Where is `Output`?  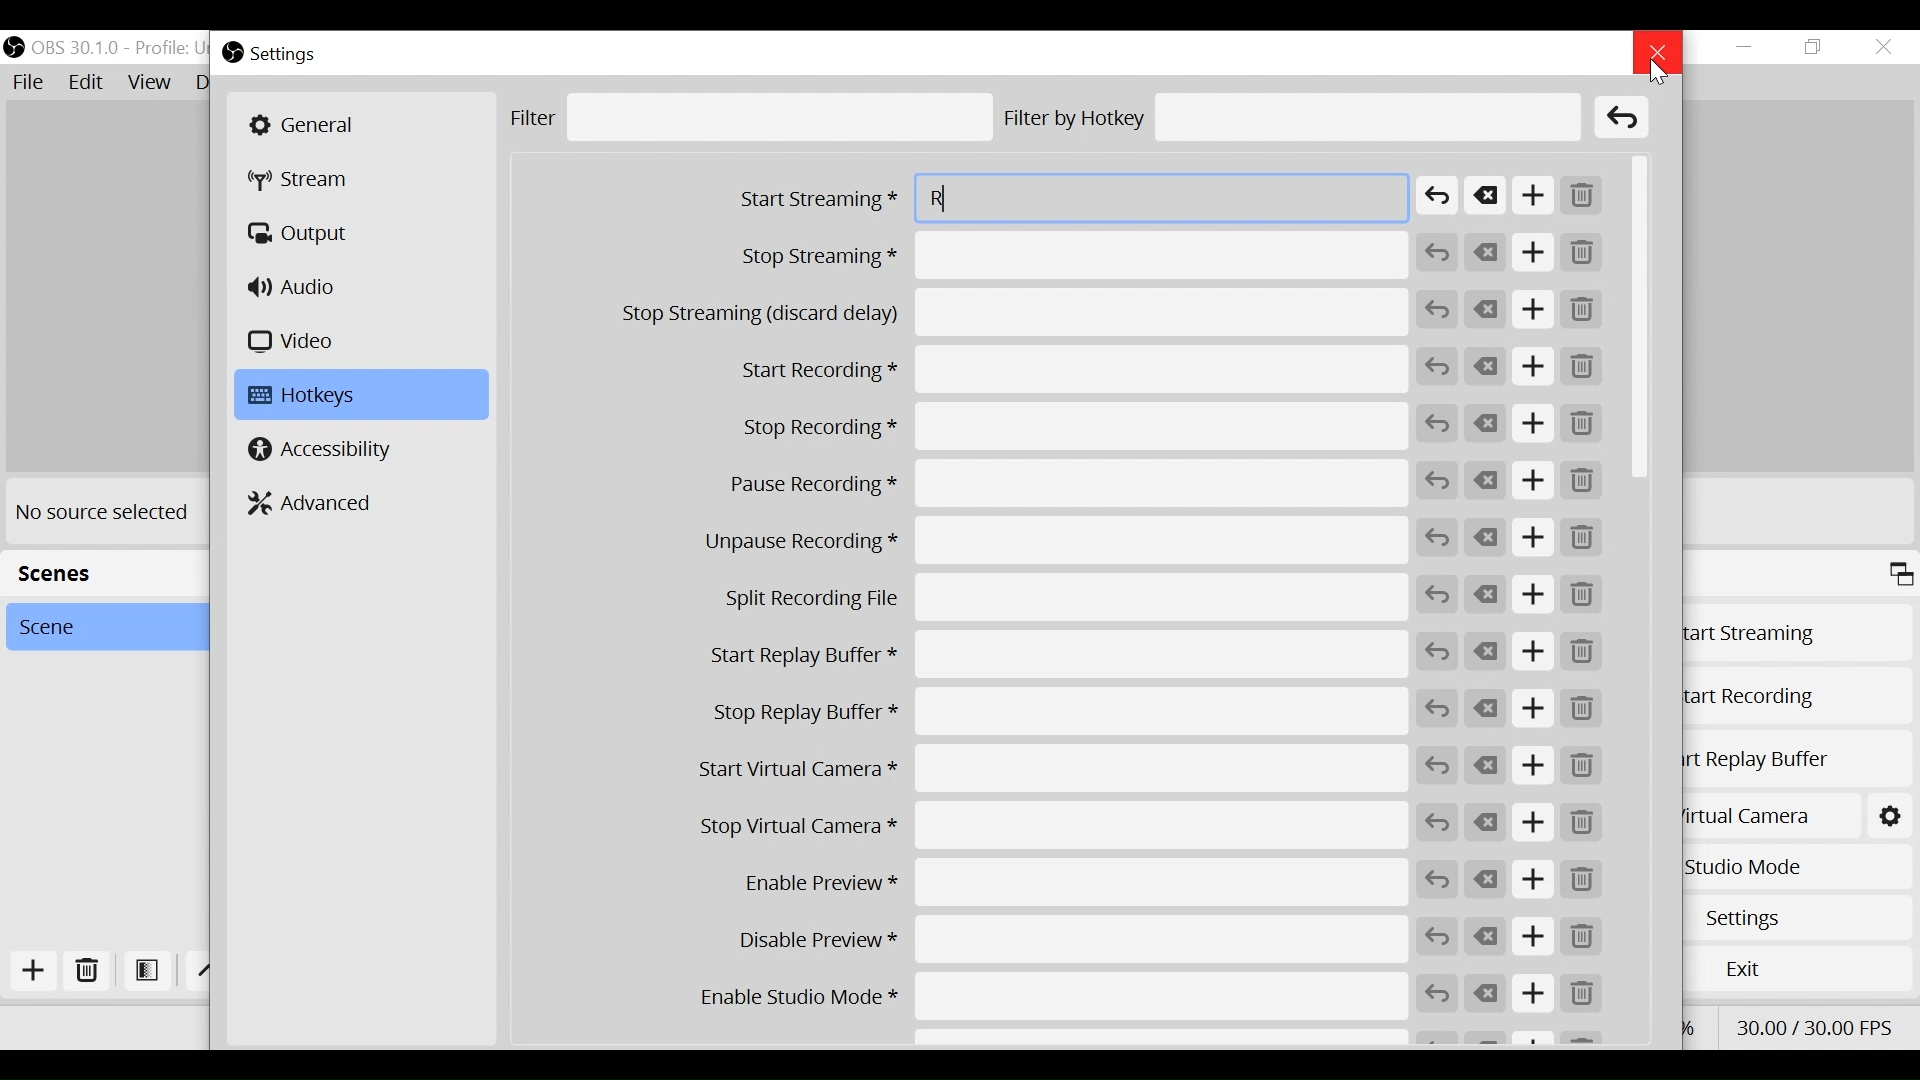
Output is located at coordinates (305, 234).